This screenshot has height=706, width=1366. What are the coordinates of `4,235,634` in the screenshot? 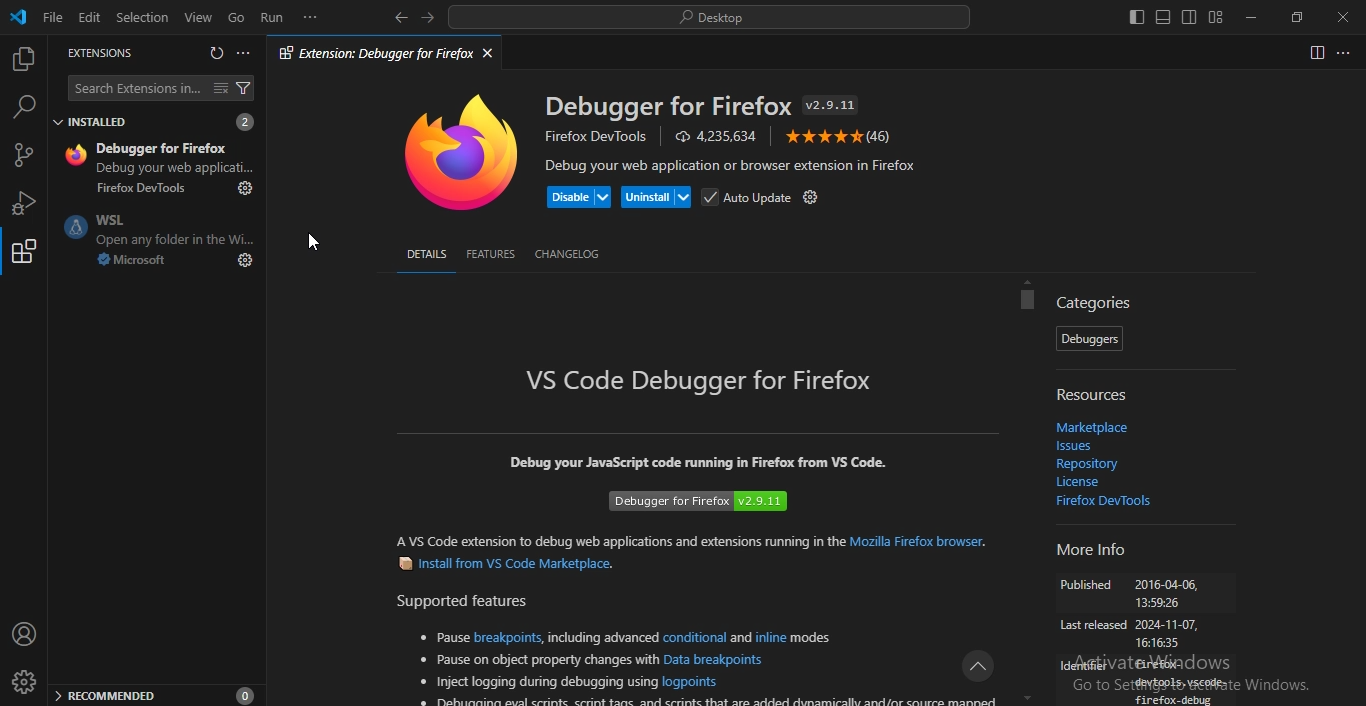 It's located at (717, 135).